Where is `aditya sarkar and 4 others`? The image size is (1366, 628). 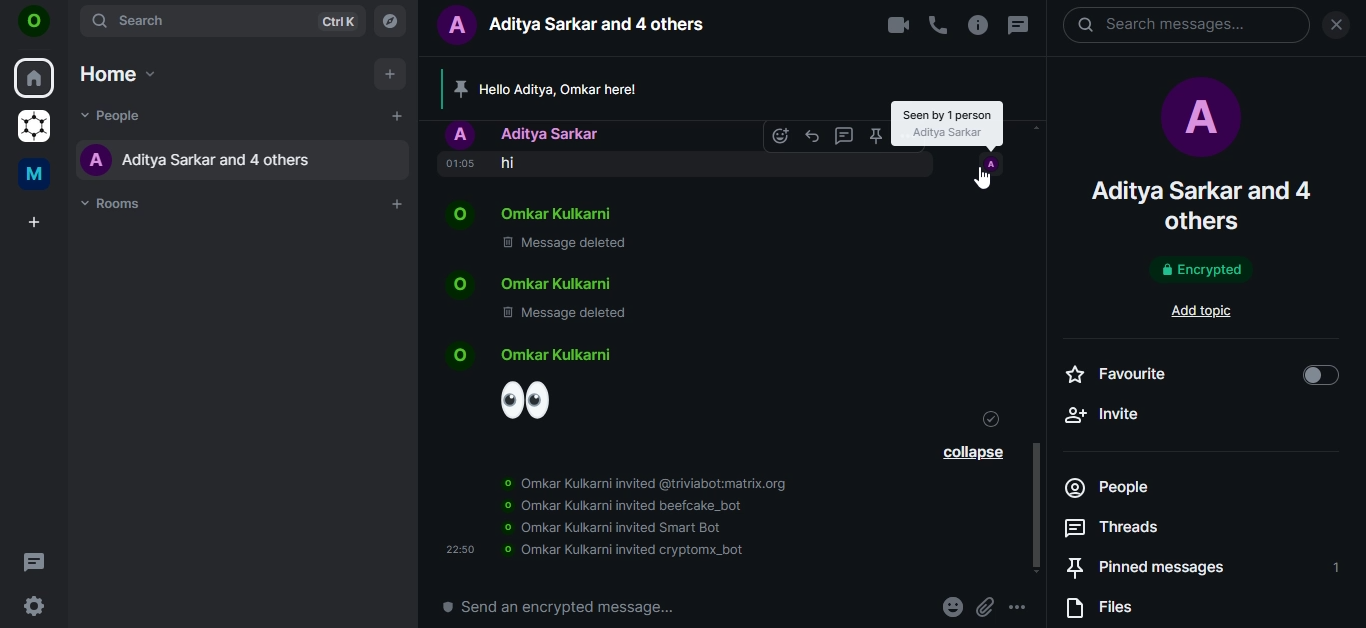
aditya sarkar and 4 others is located at coordinates (581, 26).